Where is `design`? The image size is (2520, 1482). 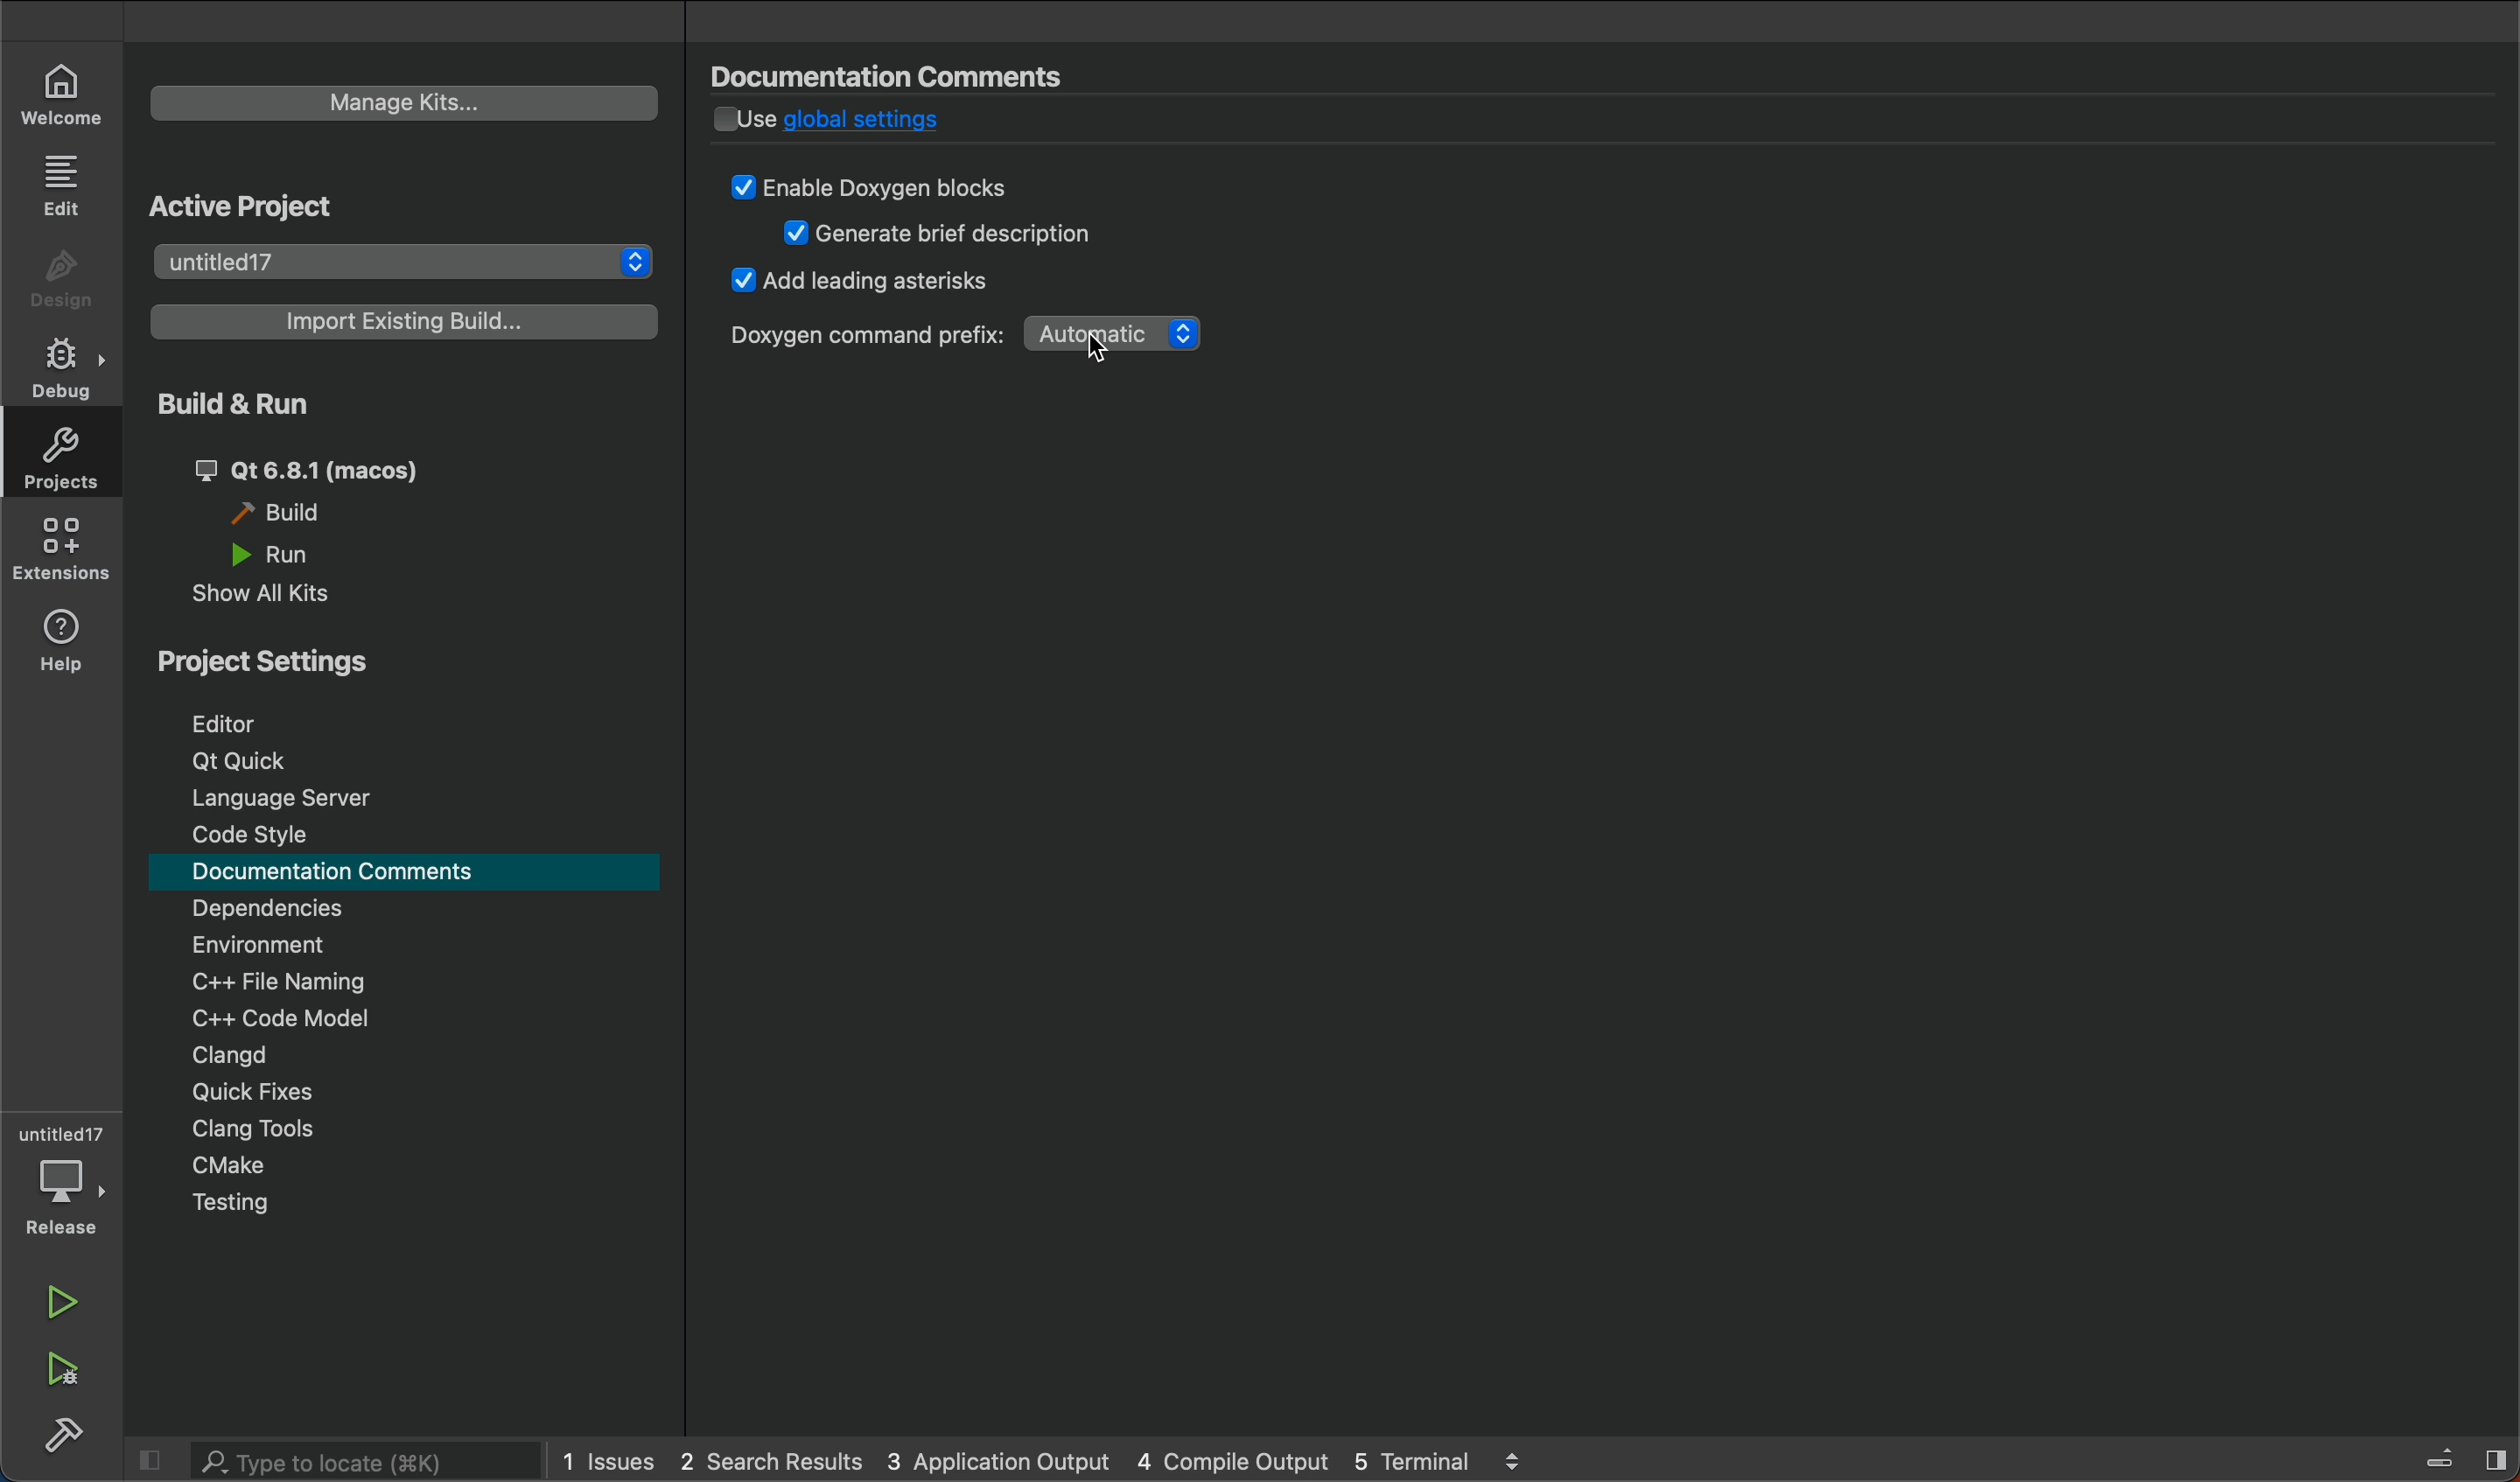 design is located at coordinates (59, 277).